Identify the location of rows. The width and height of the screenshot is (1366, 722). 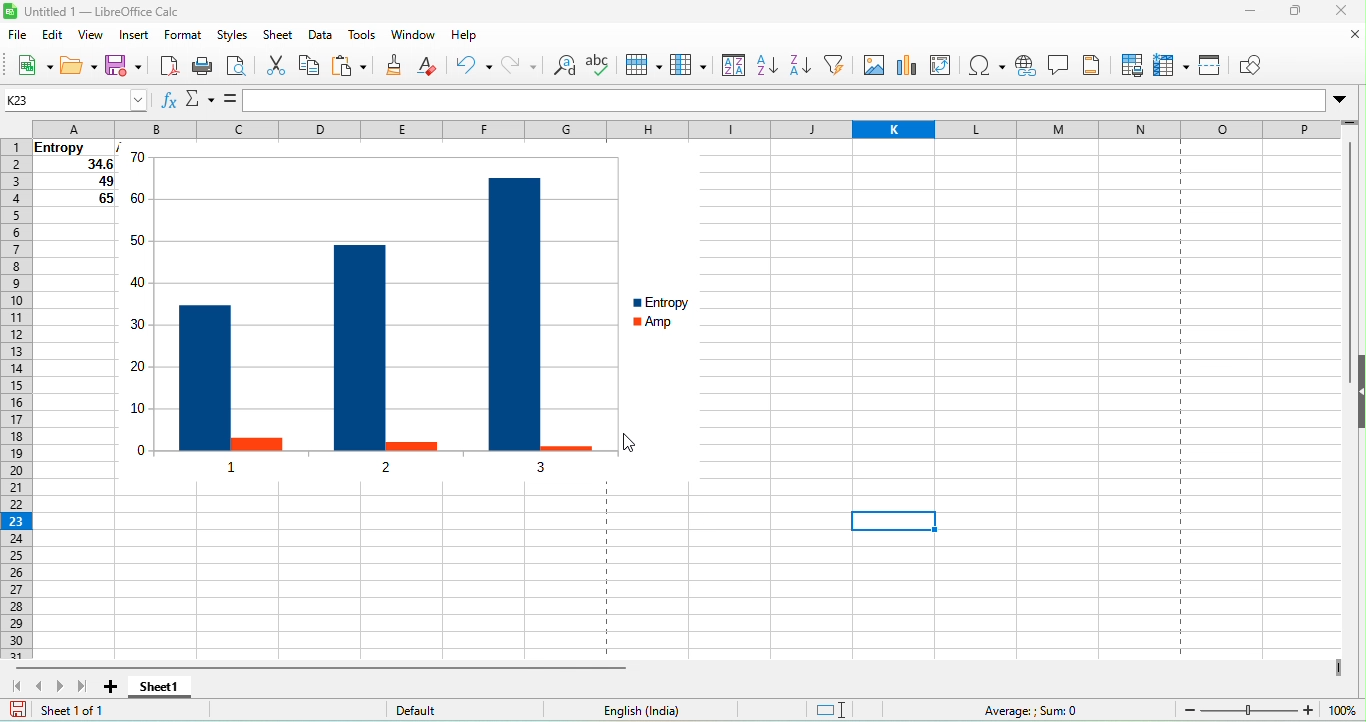
(14, 401).